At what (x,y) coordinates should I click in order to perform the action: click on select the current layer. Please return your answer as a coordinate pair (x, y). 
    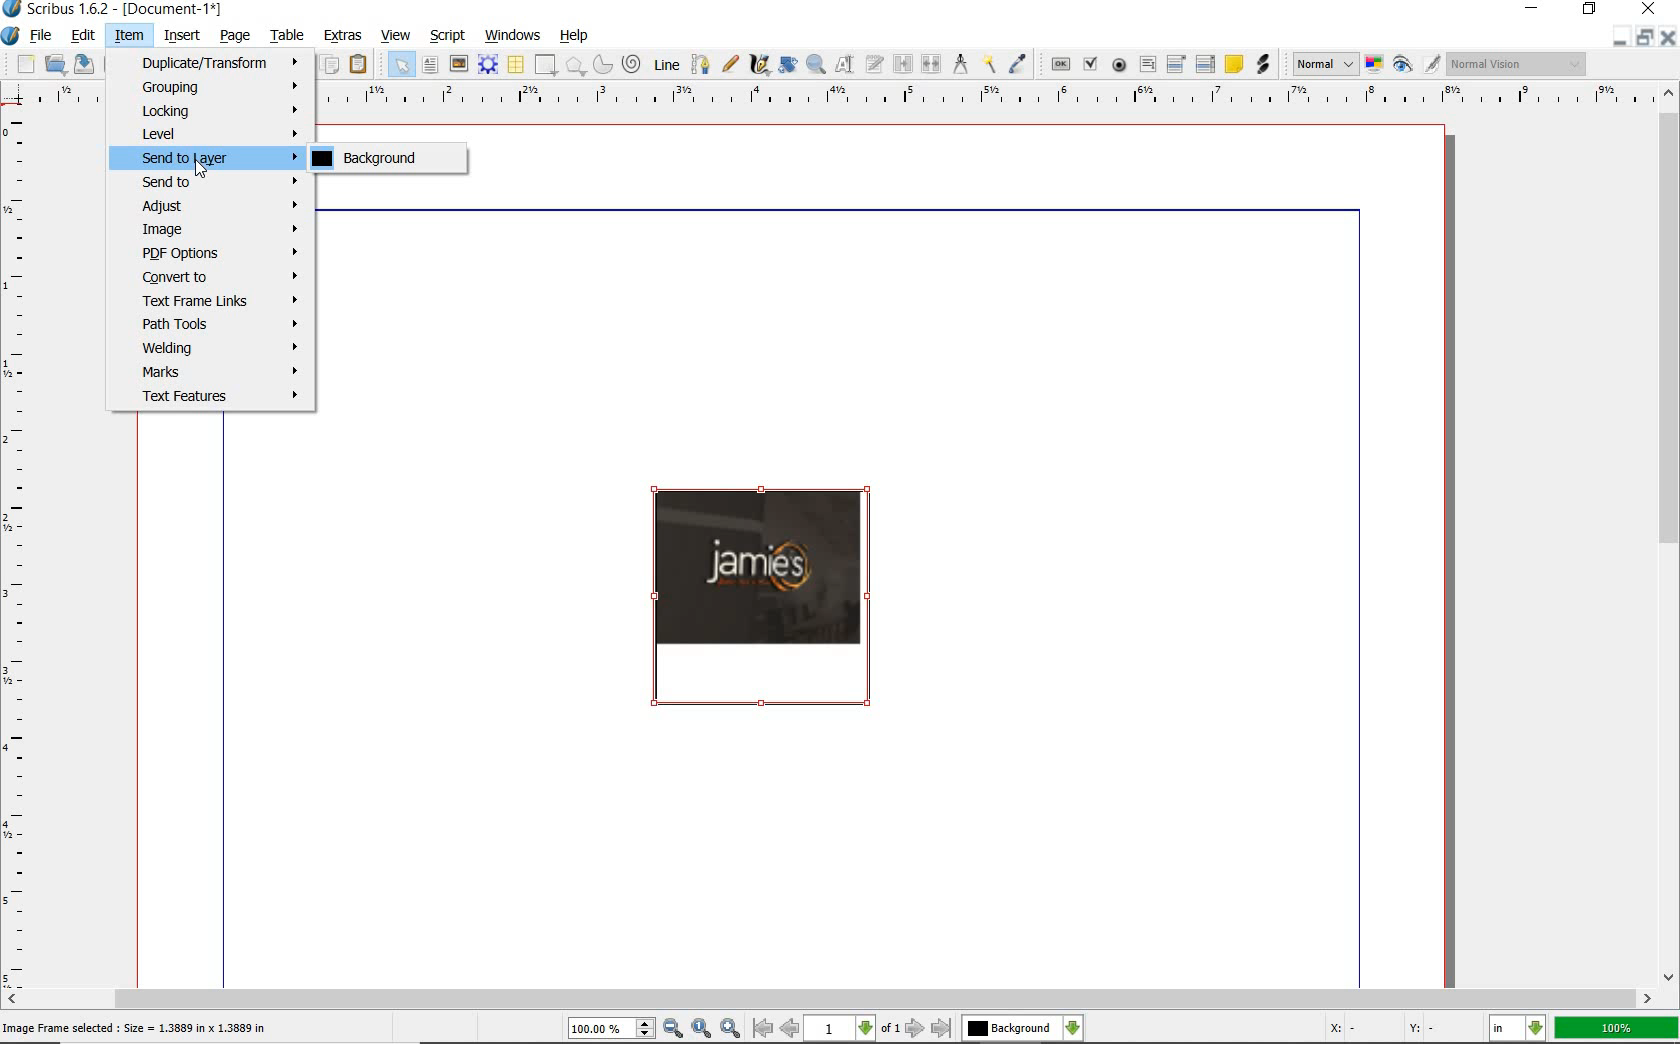
    Looking at the image, I should click on (1021, 1028).